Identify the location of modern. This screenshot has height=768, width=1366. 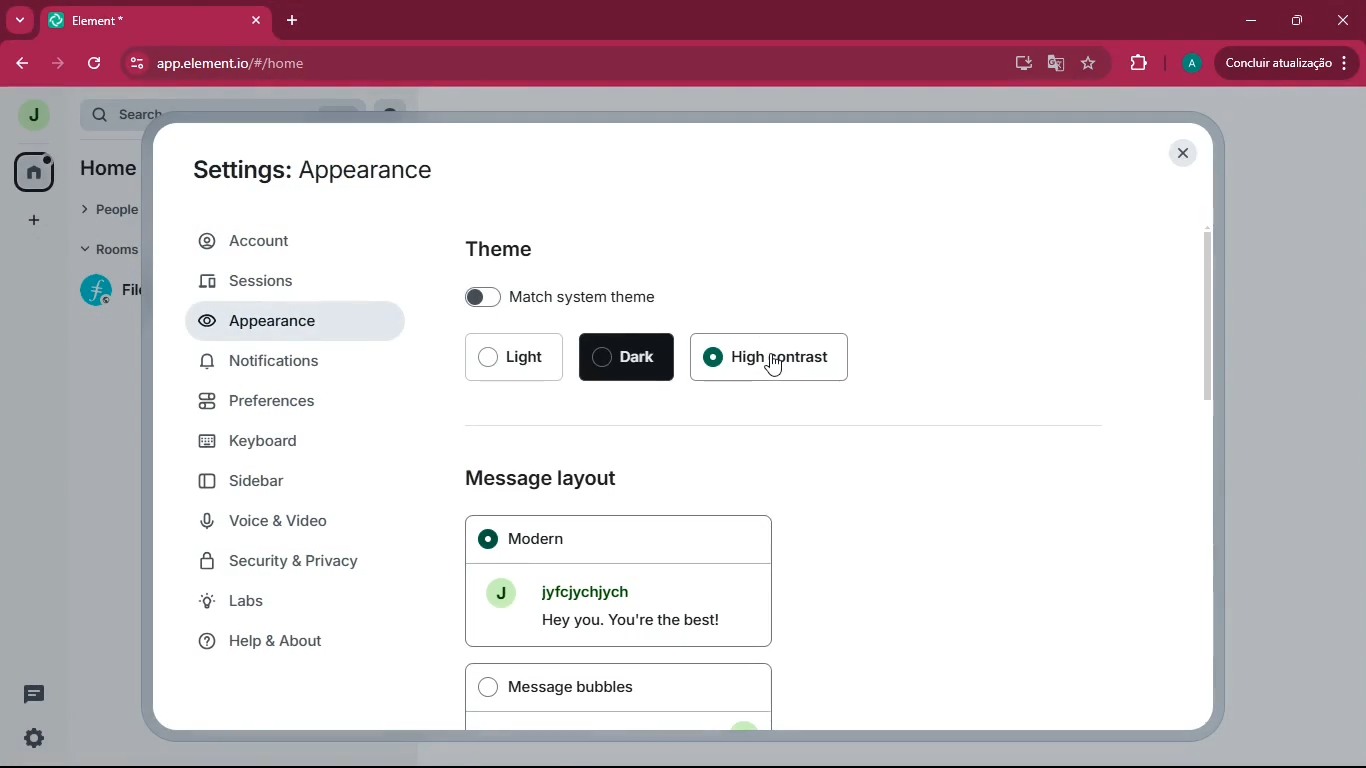
(627, 580).